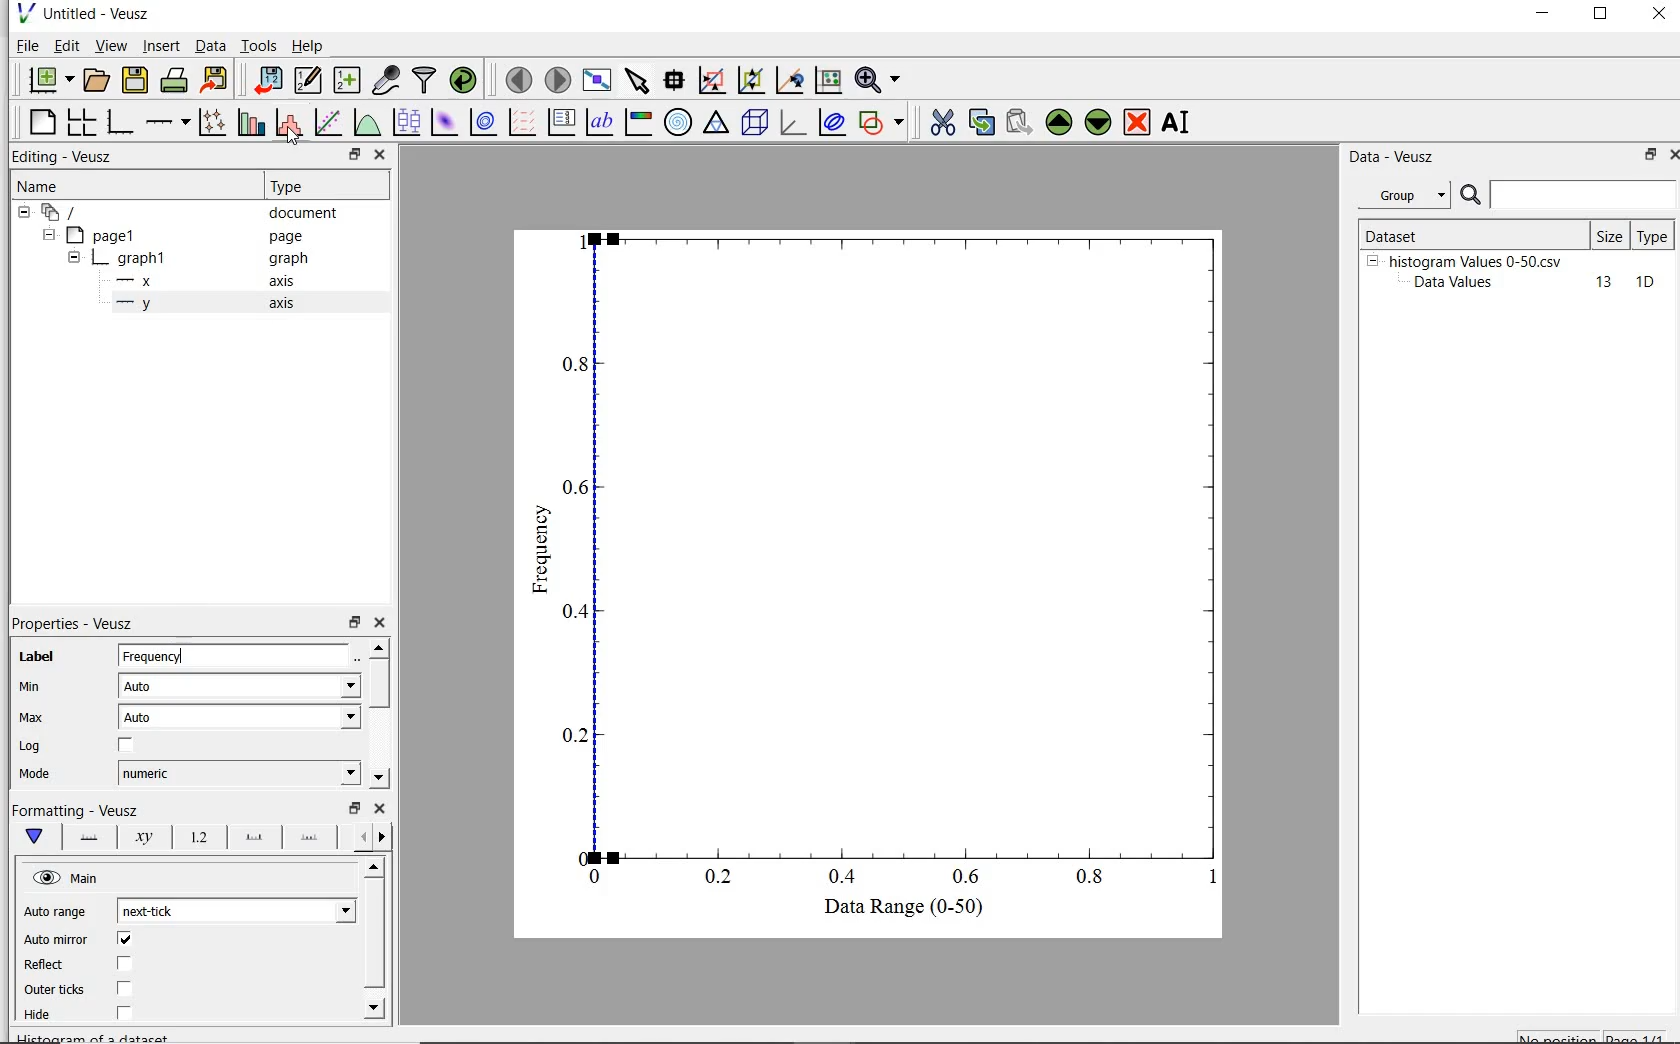 This screenshot has width=1680, height=1044. I want to click on Auto, so click(239, 686).